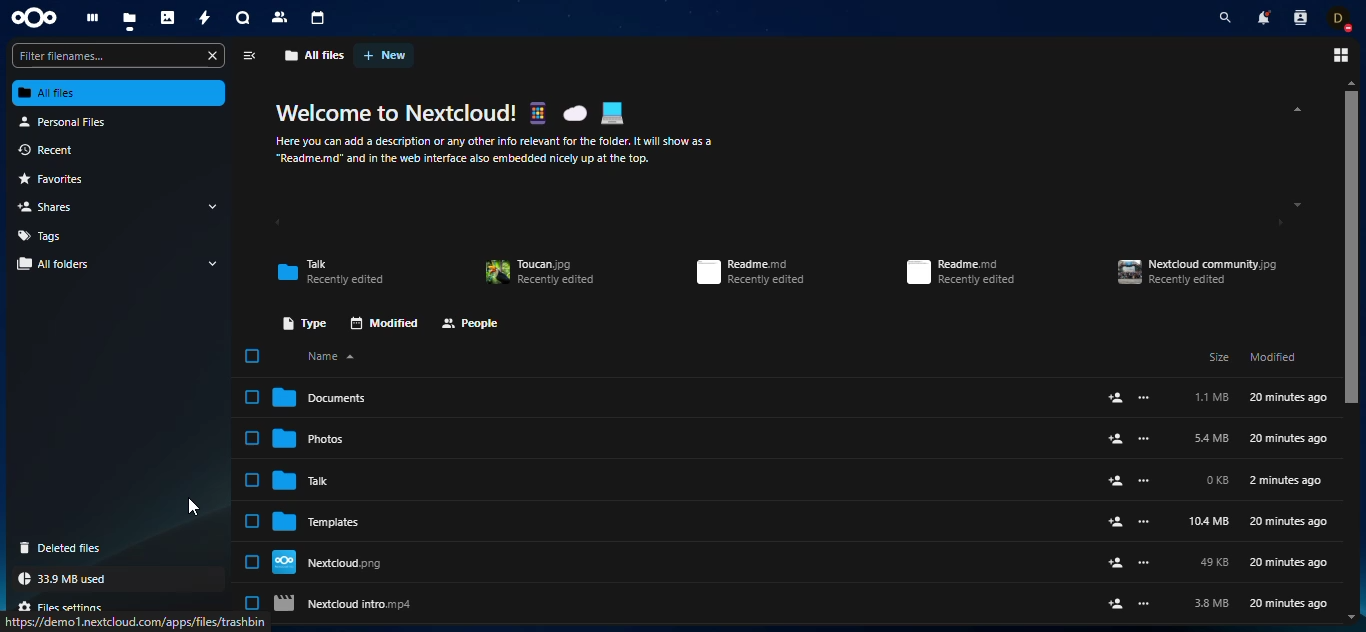  Describe the element at coordinates (222, 206) in the screenshot. I see `Arrow` at that location.